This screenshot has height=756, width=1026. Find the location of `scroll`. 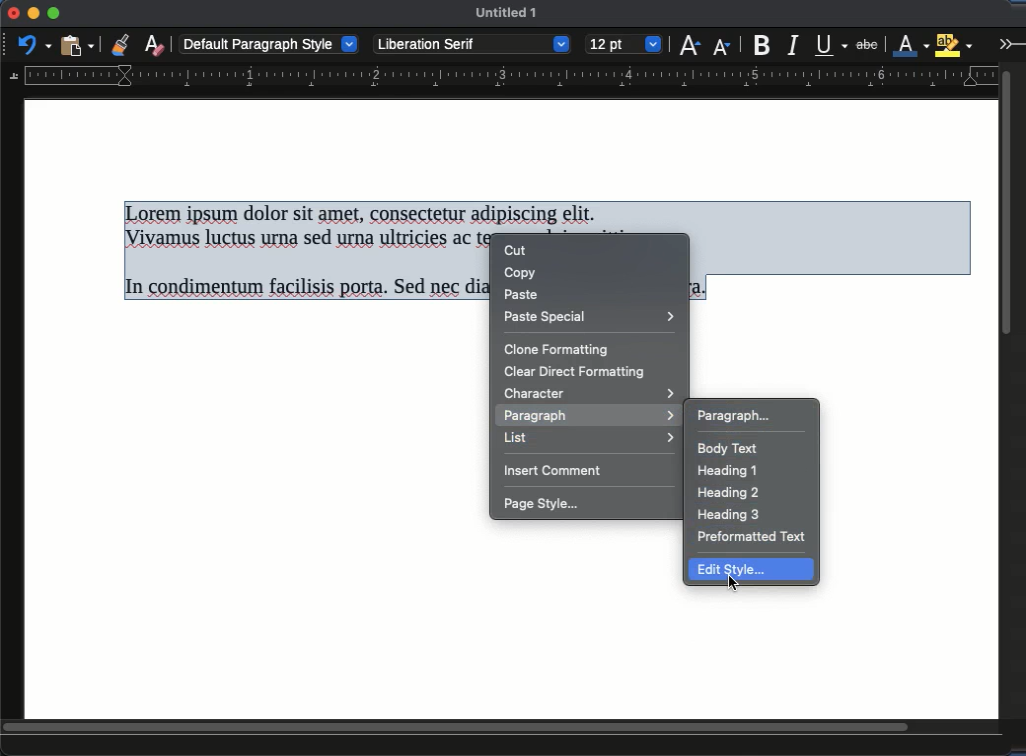

scroll is located at coordinates (1012, 389).